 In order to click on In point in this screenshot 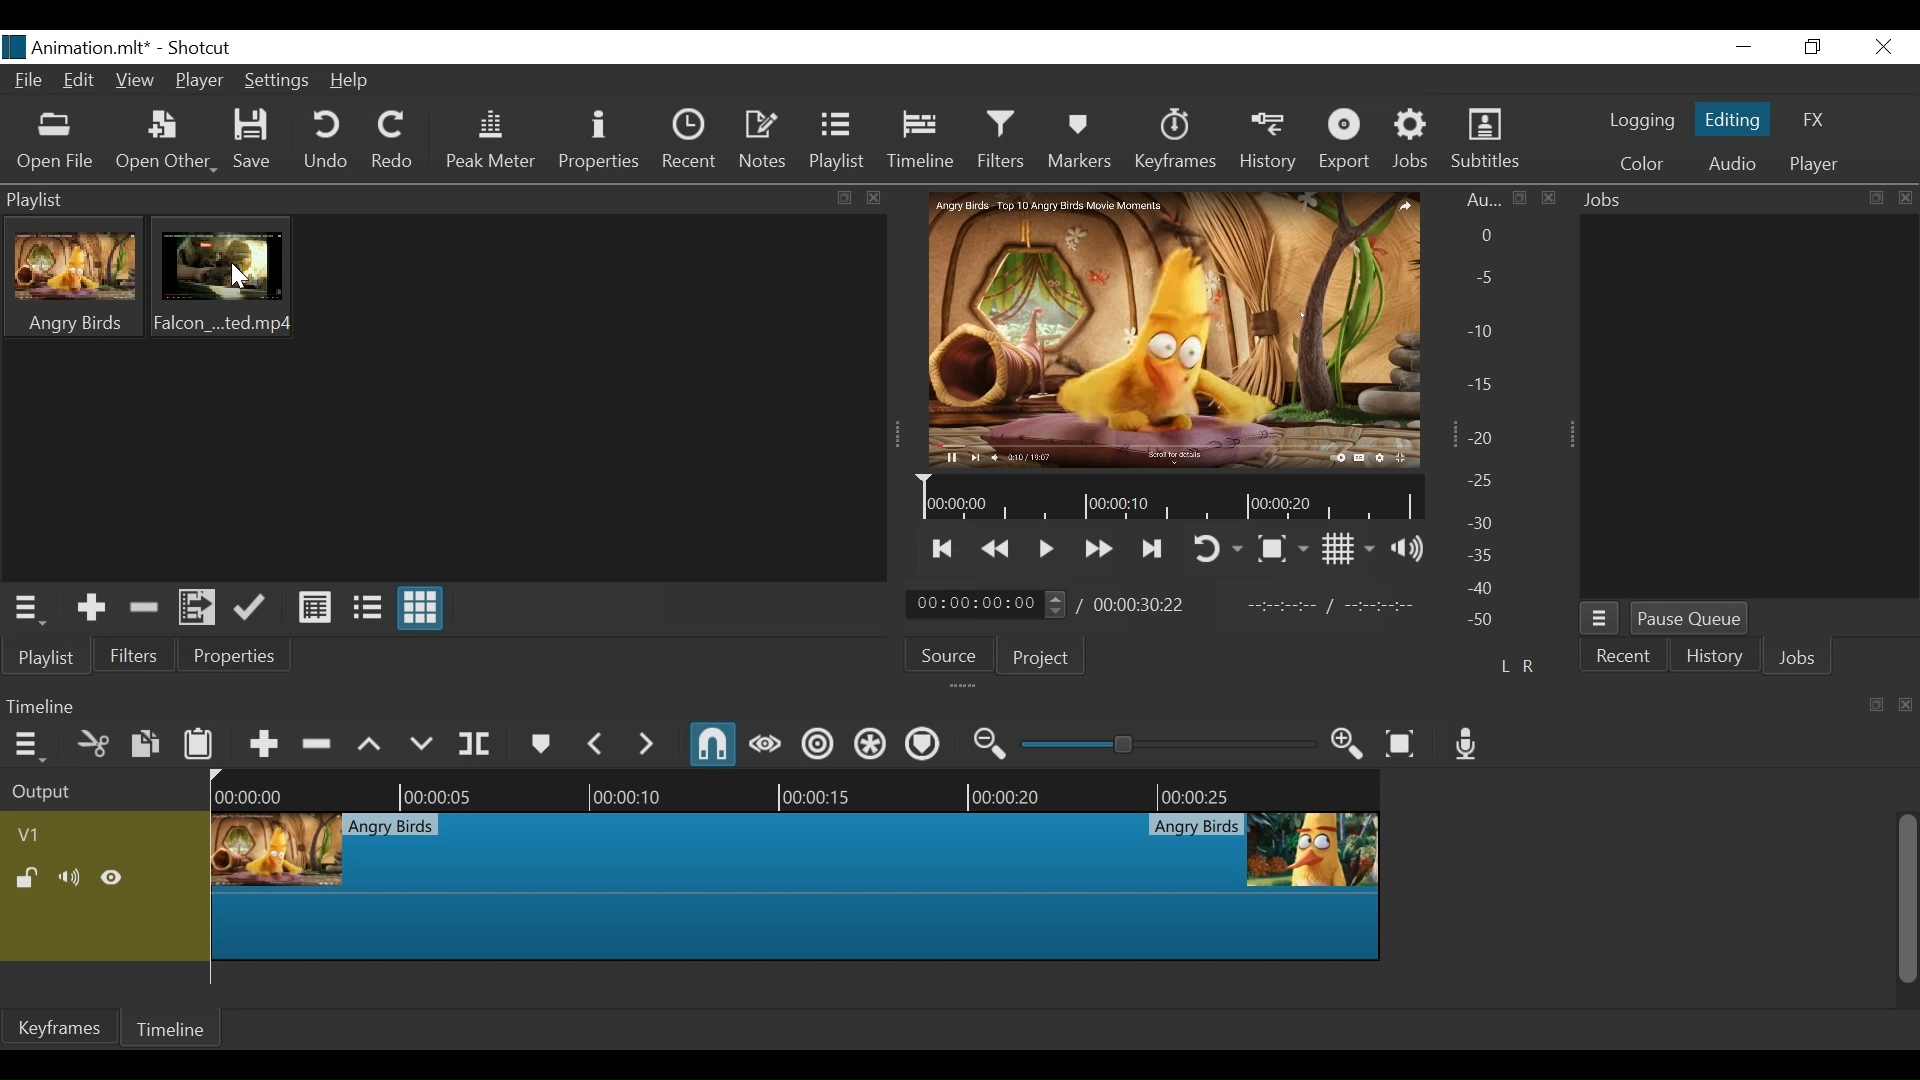, I will do `click(1334, 606)`.